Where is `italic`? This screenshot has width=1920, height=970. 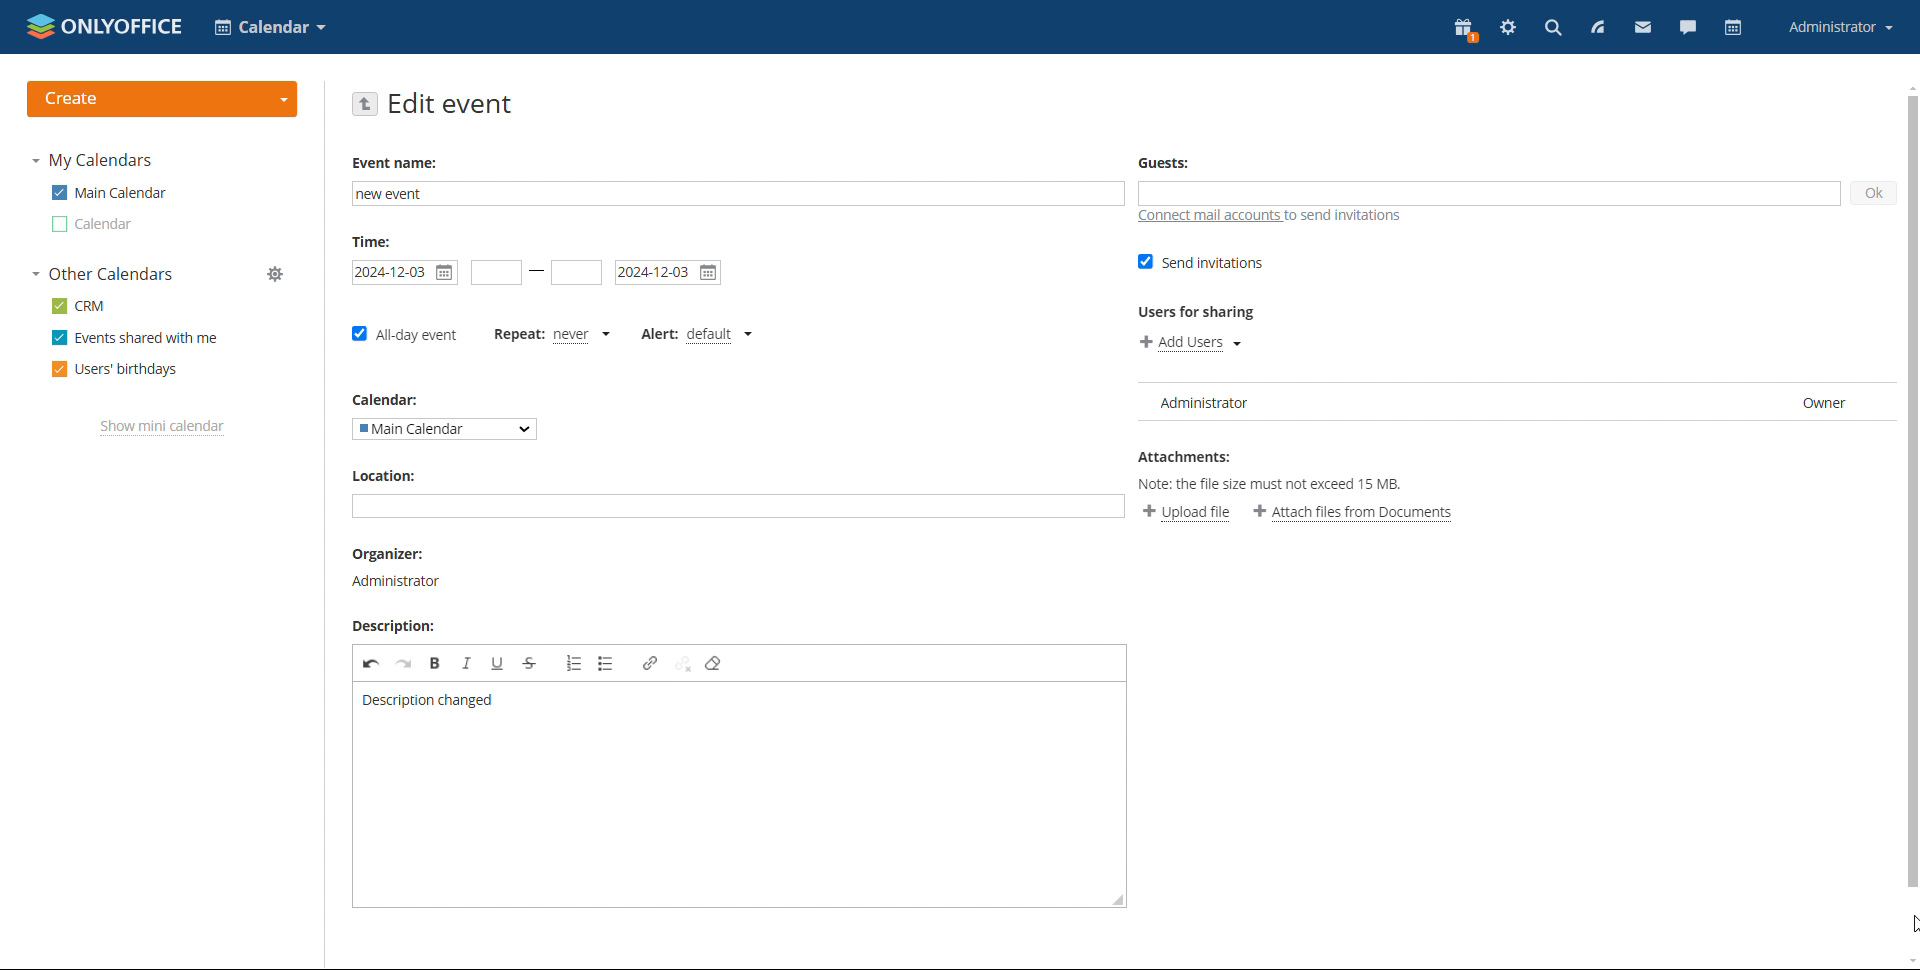 italic is located at coordinates (467, 663).